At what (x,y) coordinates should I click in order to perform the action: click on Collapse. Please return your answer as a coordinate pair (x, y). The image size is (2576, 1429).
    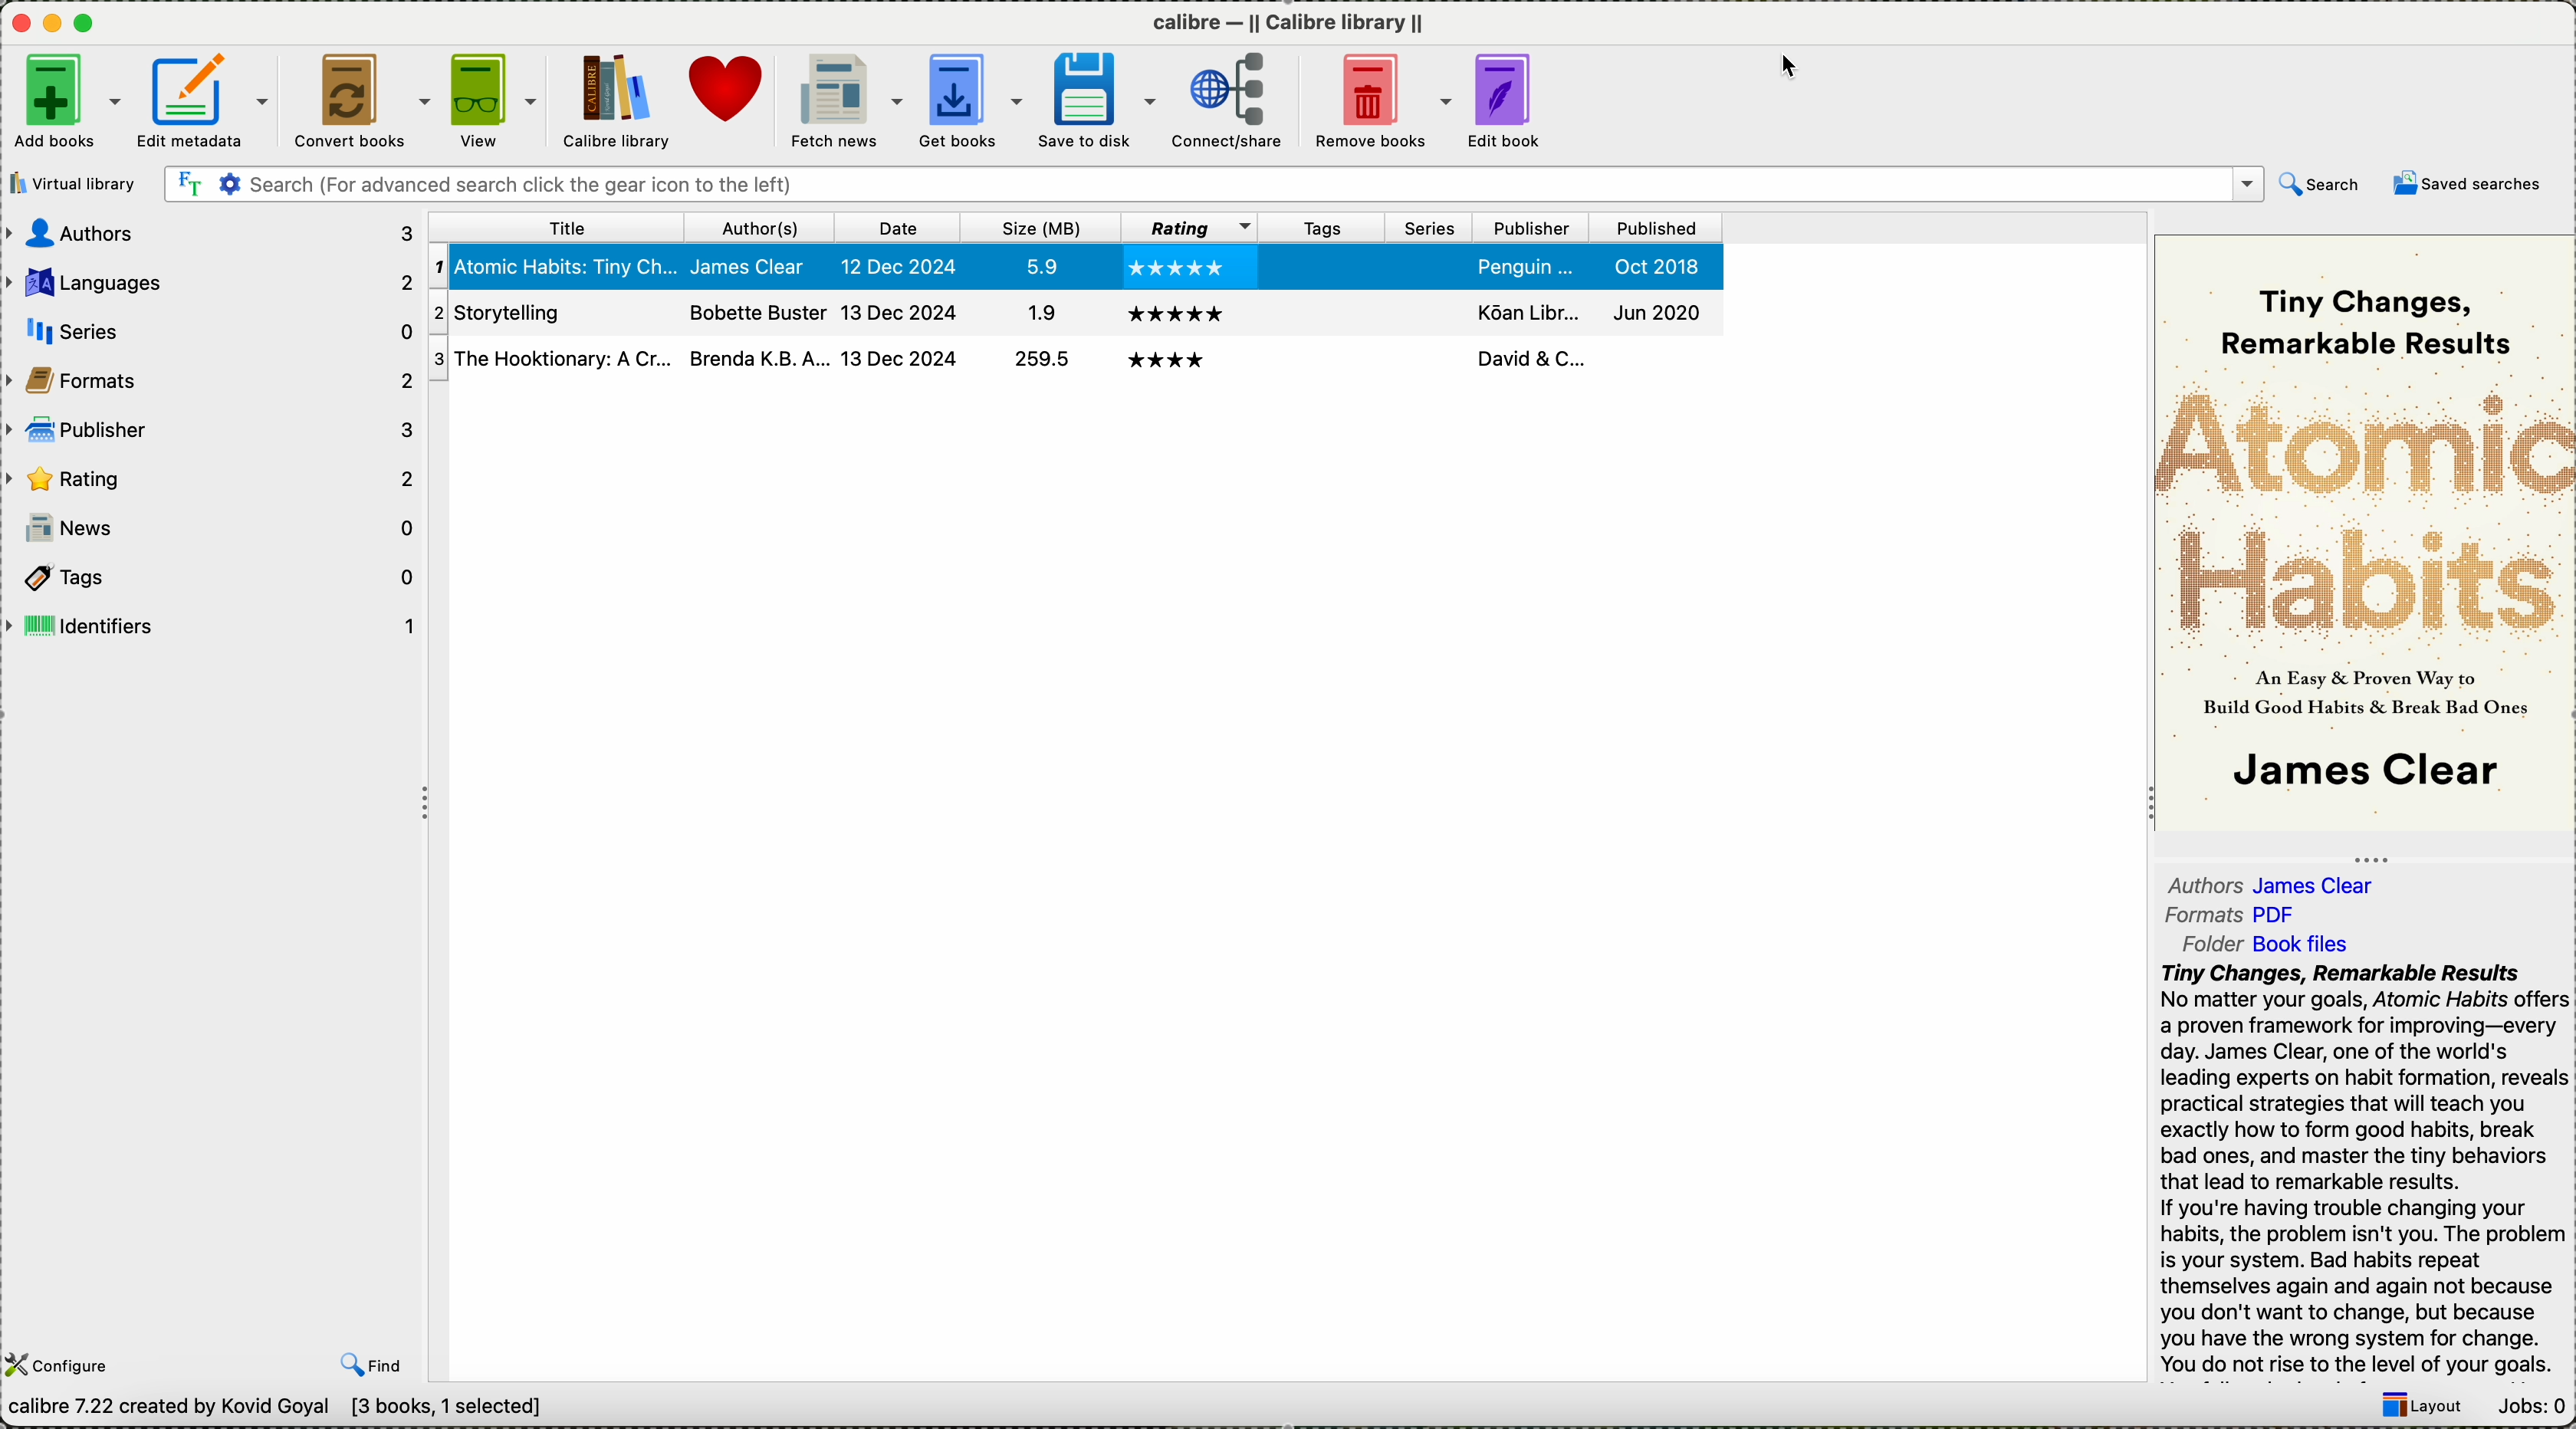
    Looking at the image, I should click on (430, 806).